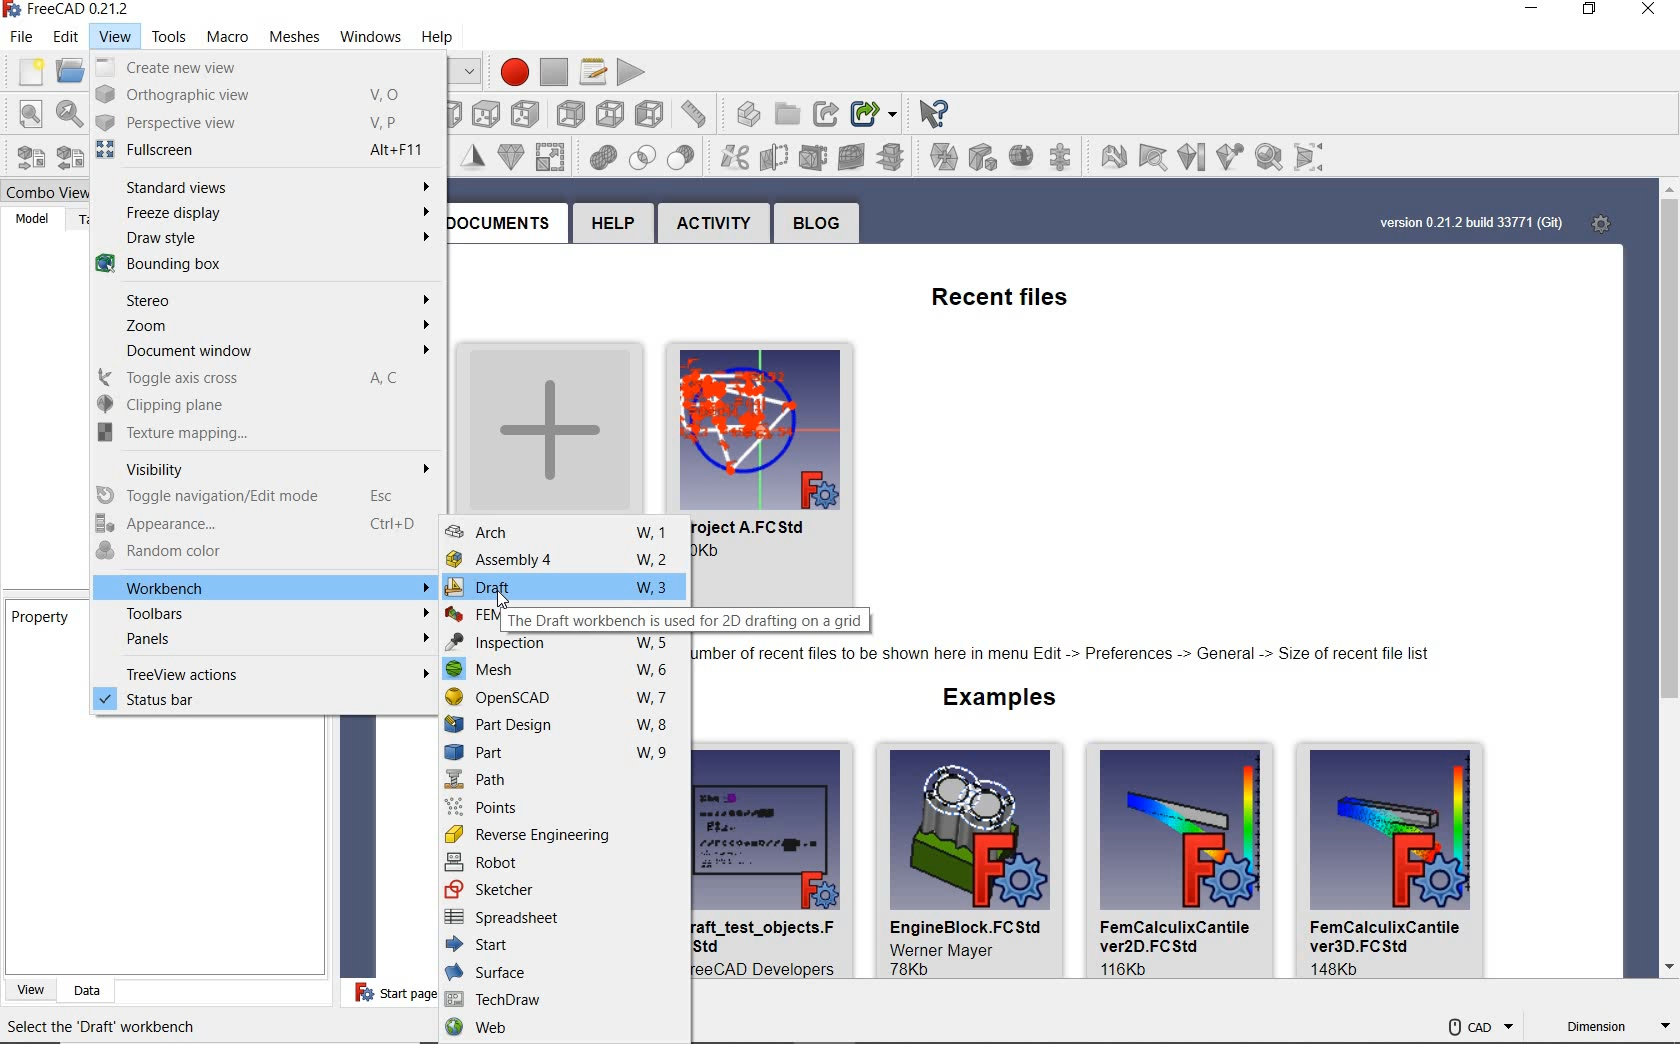 The image size is (1680, 1044). I want to click on solid mesh, so click(1269, 155).